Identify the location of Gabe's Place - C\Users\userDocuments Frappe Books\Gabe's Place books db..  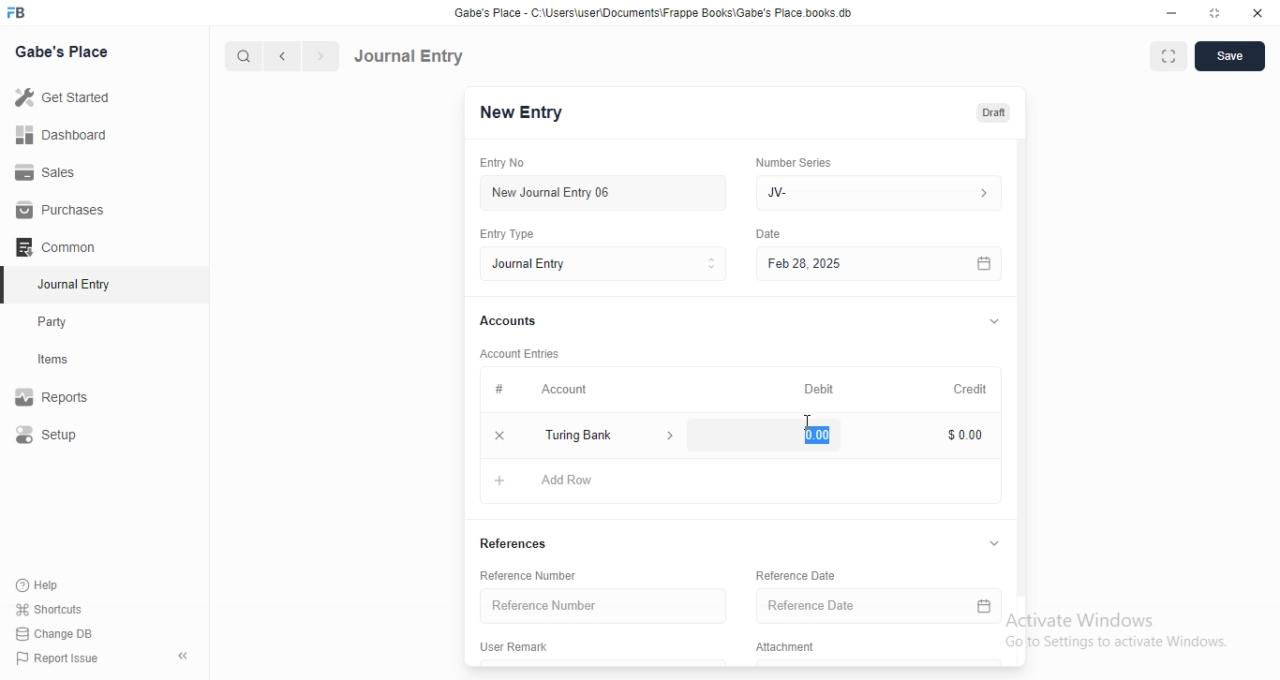
(654, 13).